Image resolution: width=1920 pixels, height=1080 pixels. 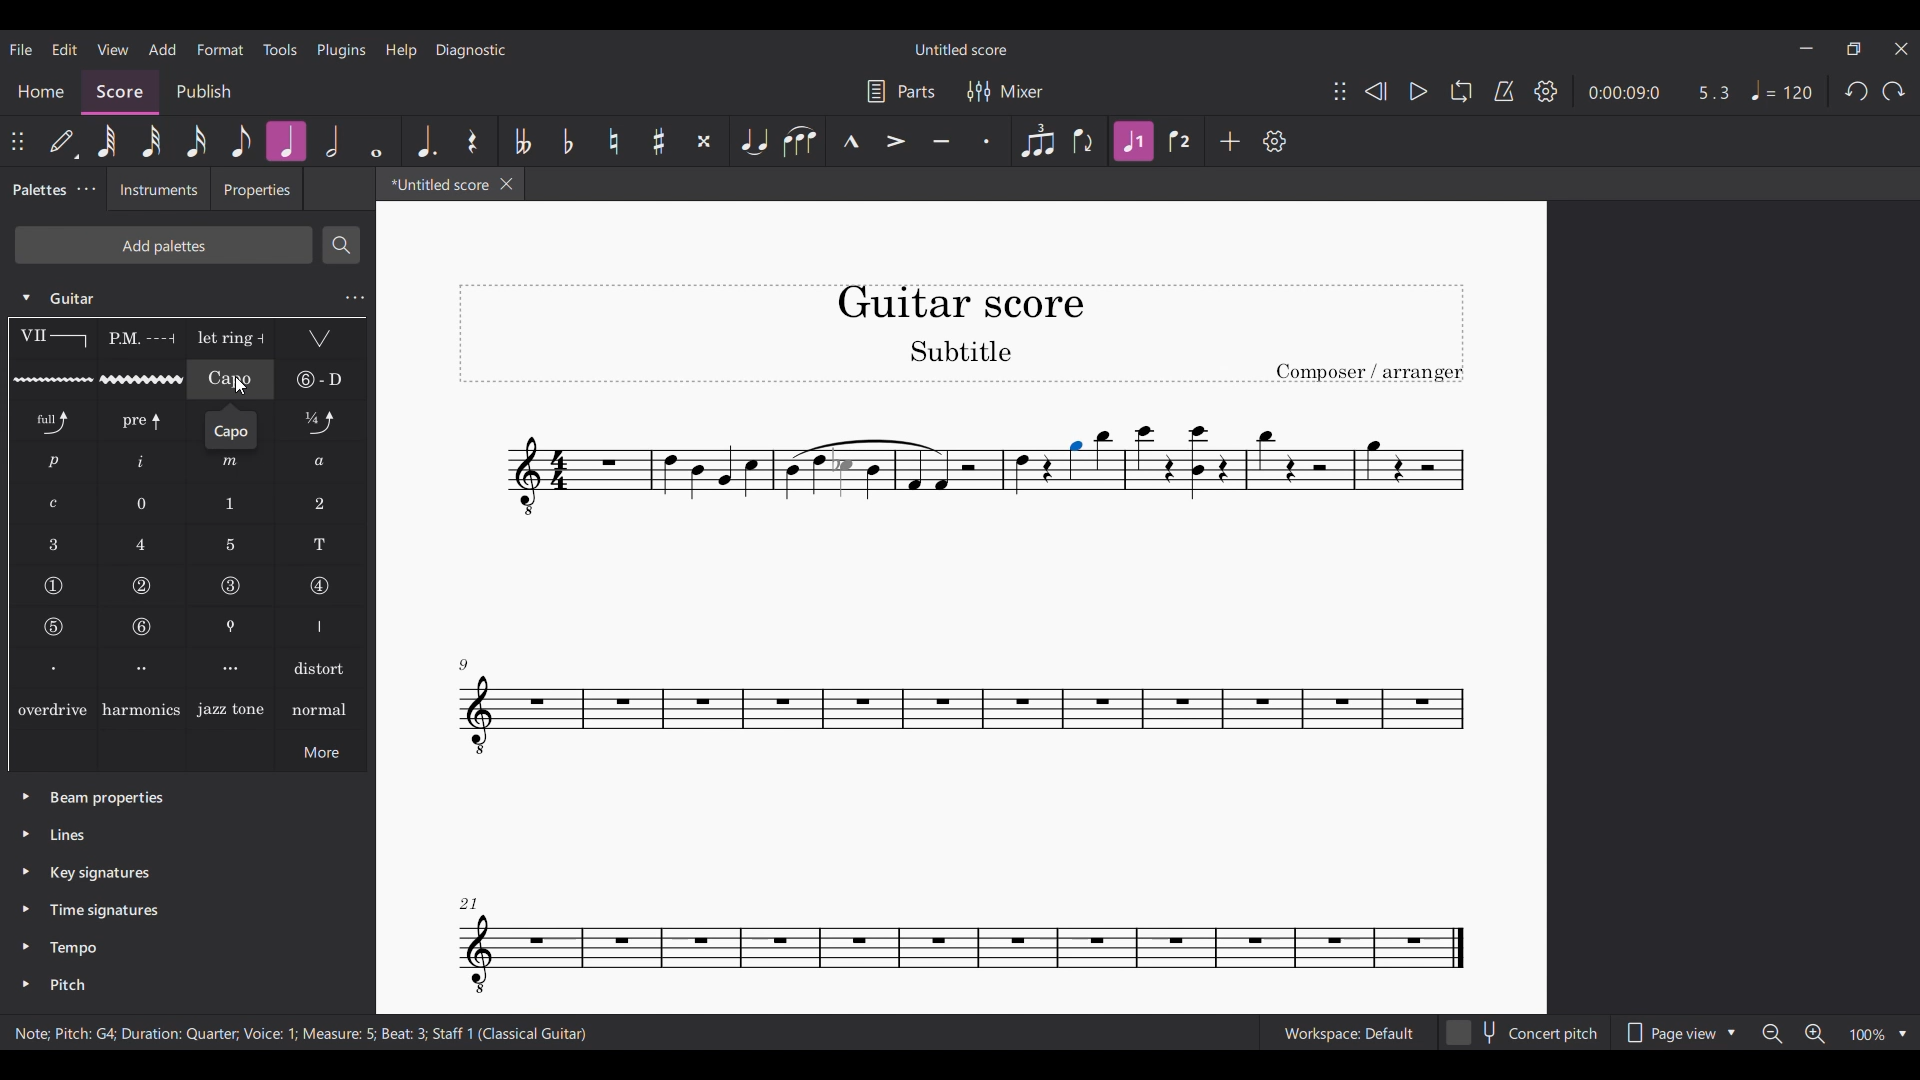 What do you see at coordinates (1461, 91) in the screenshot?
I see `Loop playback` at bounding box center [1461, 91].